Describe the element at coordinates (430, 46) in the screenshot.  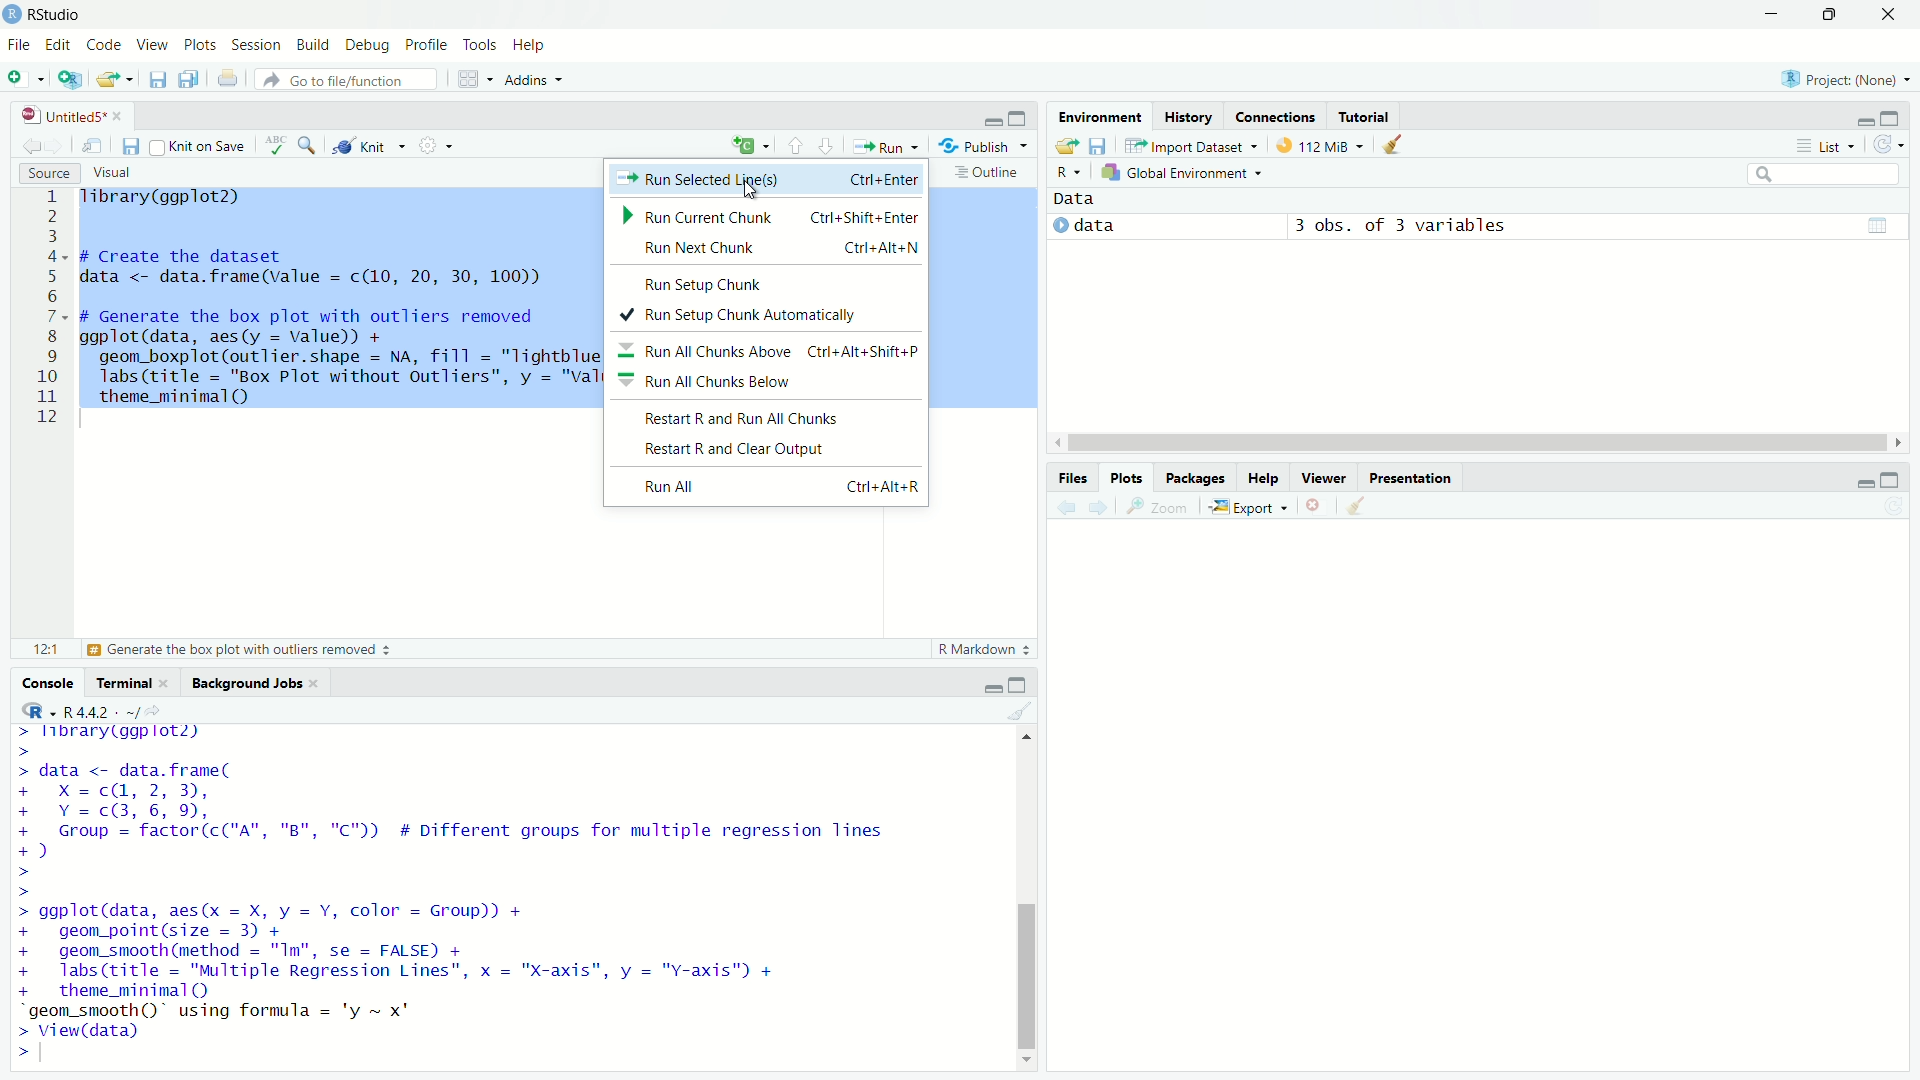
I see `Profile` at that location.